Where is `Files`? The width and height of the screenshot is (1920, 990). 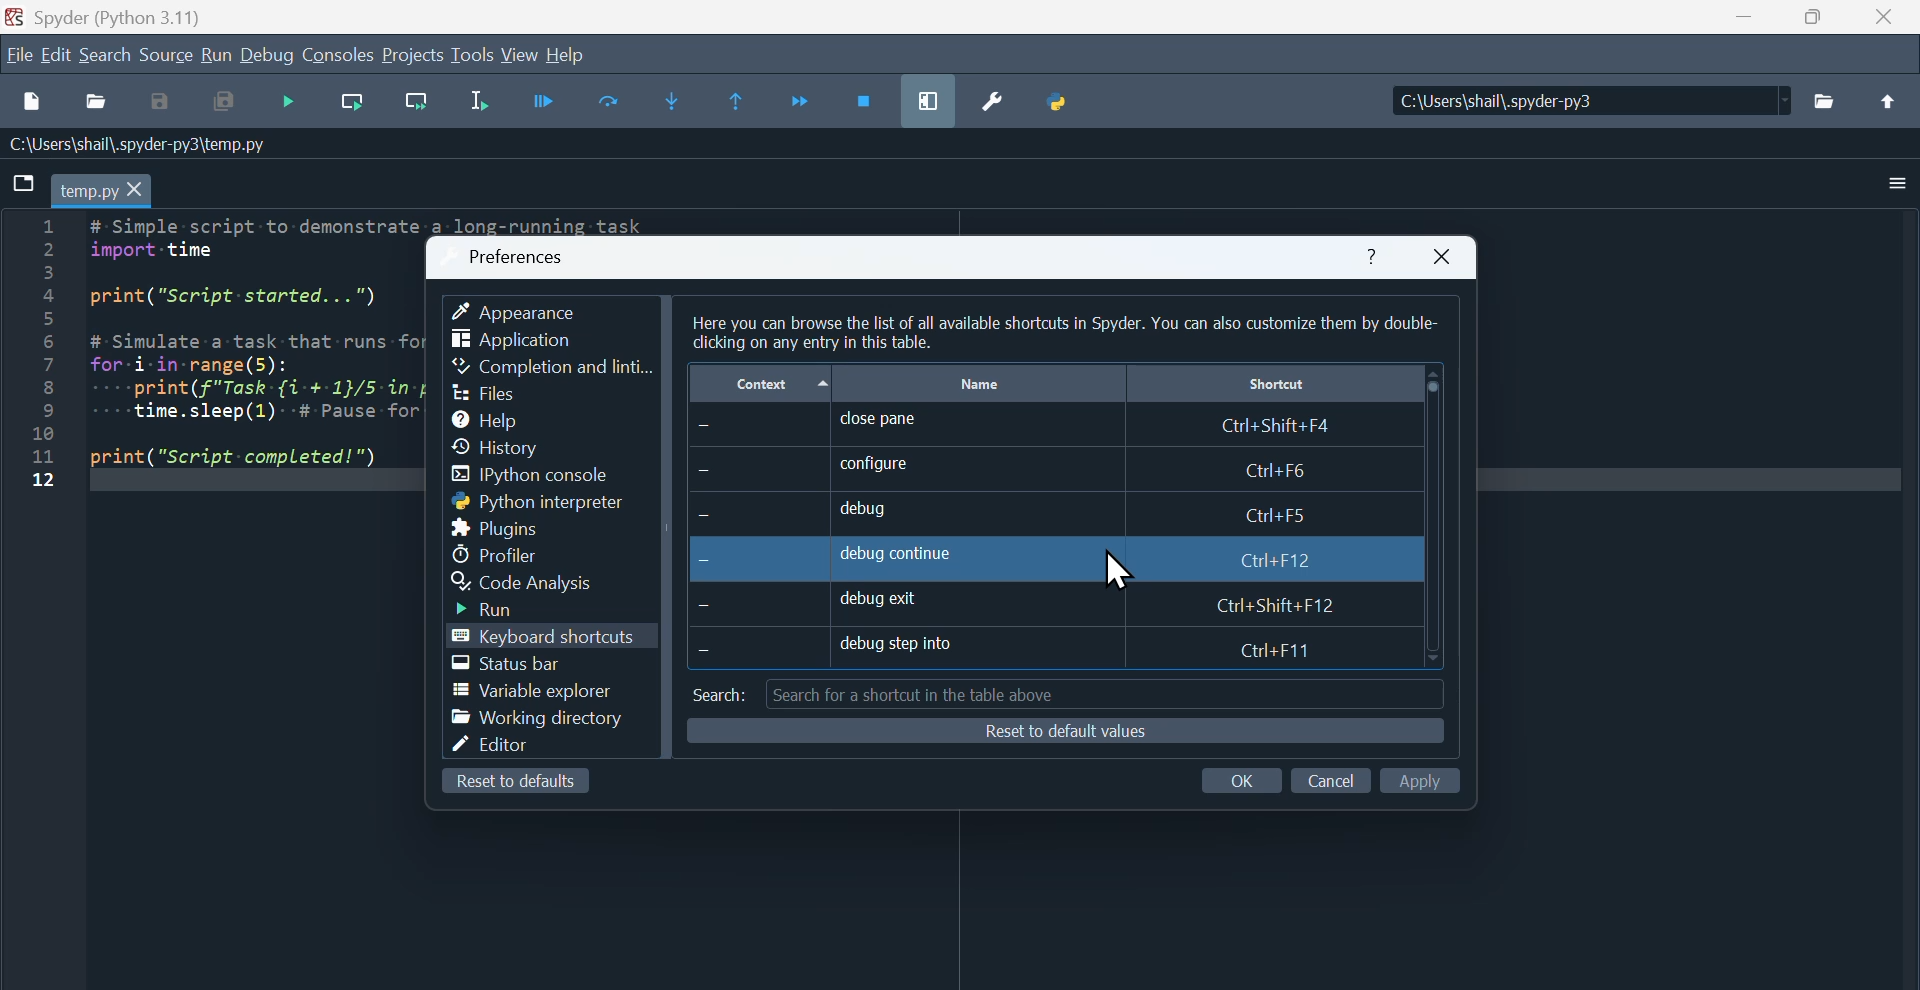
Files is located at coordinates (489, 391).